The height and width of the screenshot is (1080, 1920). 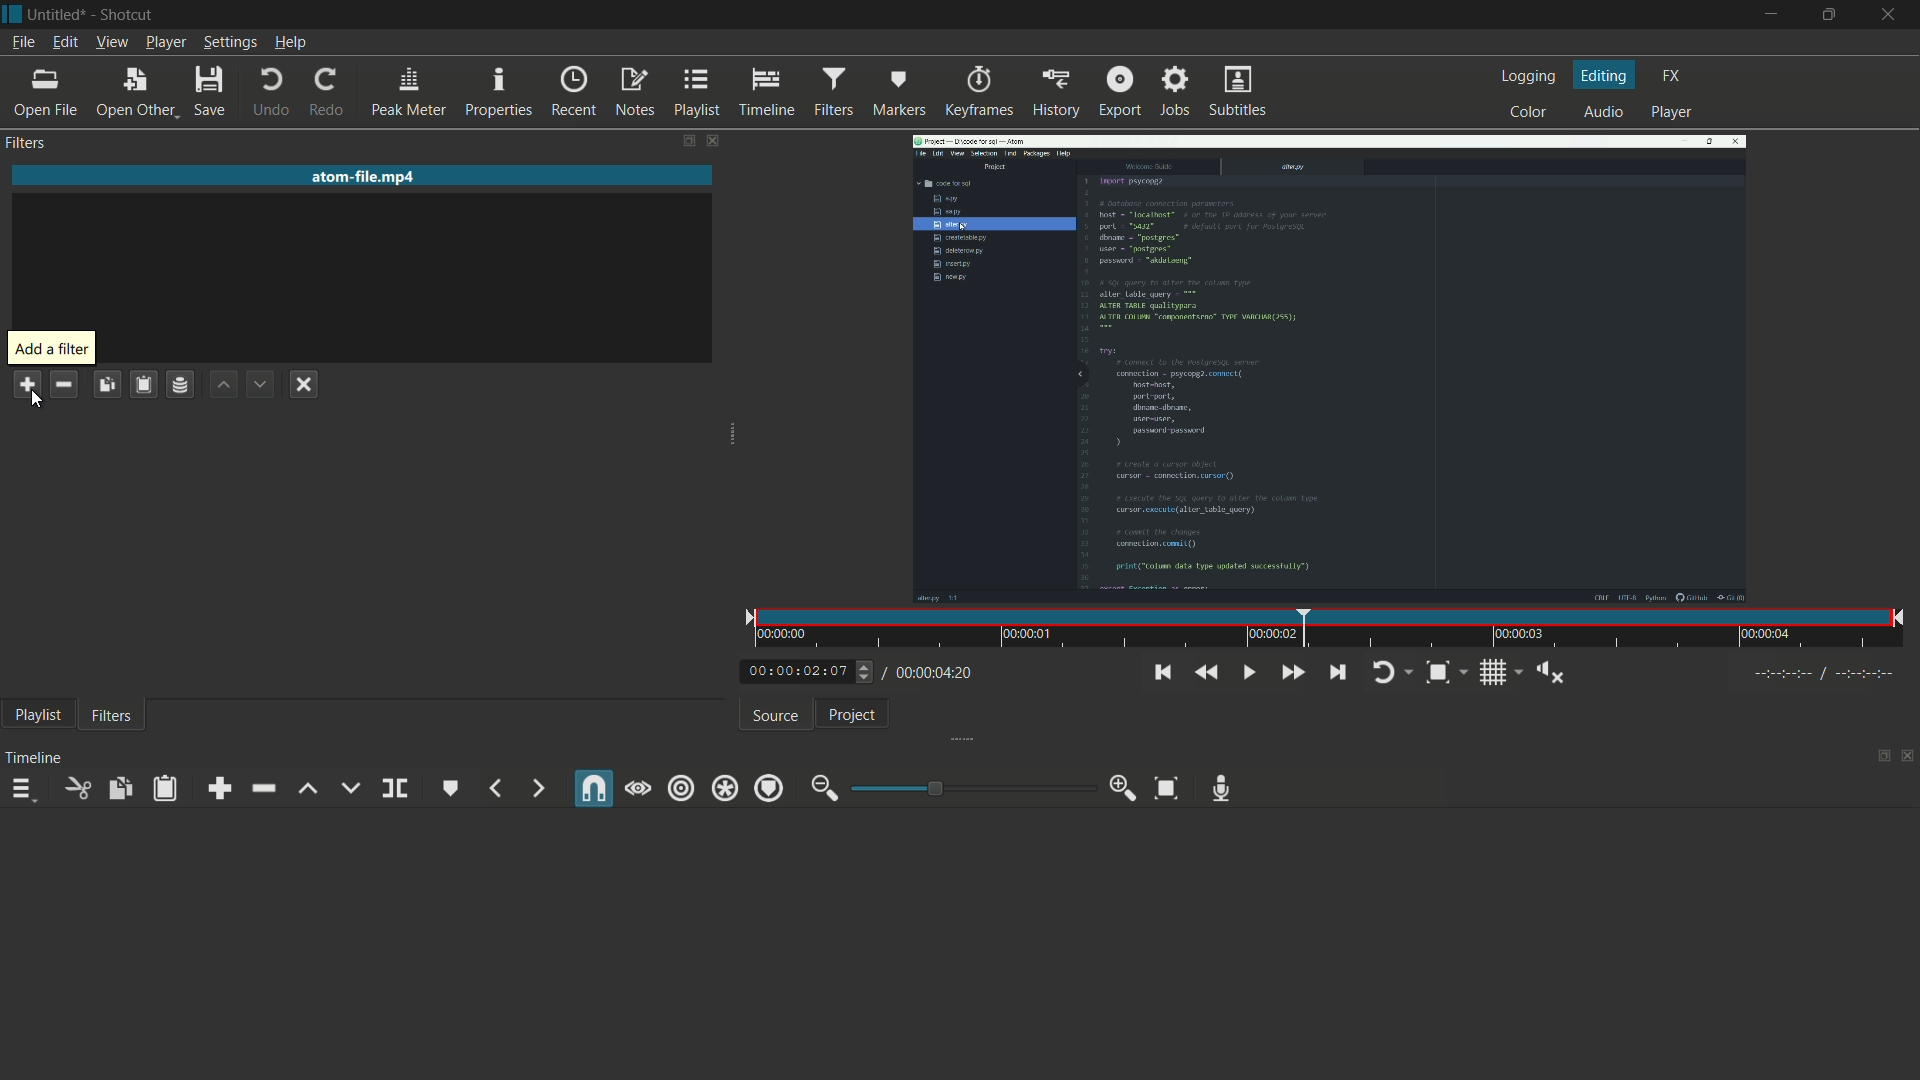 What do you see at coordinates (681, 790) in the screenshot?
I see `ripple` at bounding box center [681, 790].